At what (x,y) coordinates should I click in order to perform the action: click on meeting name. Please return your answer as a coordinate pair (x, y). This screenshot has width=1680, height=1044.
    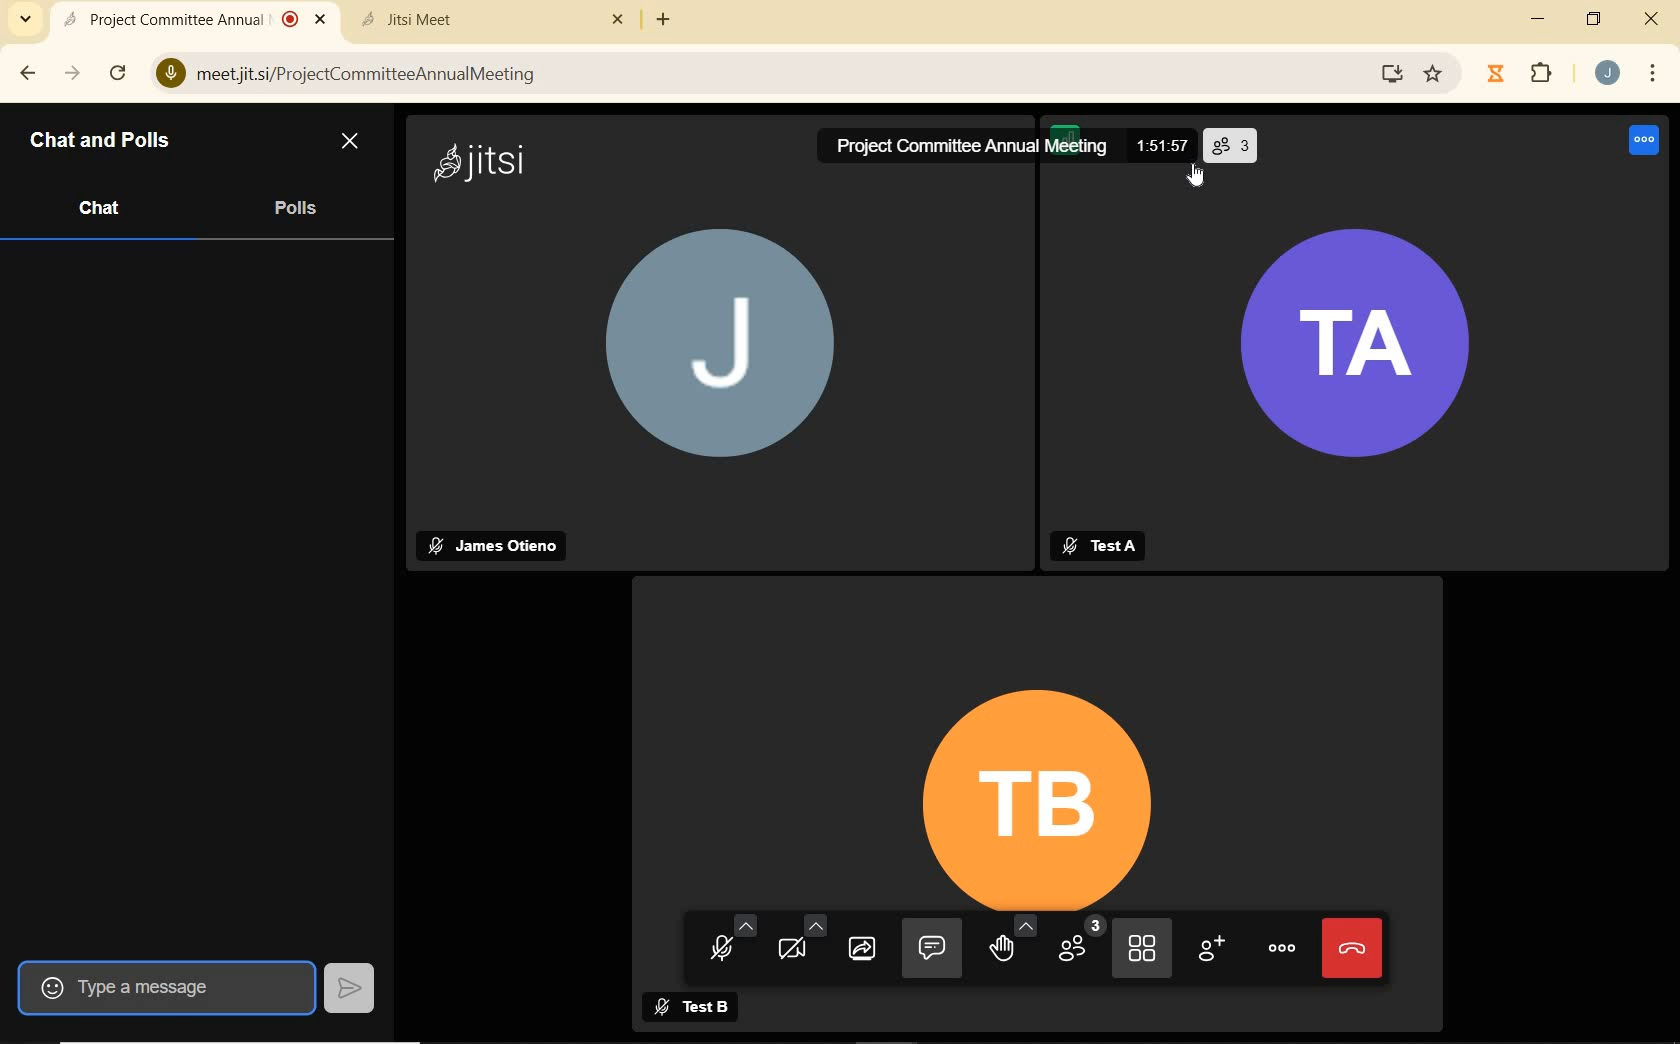
    Looking at the image, I should click on (964, 149).